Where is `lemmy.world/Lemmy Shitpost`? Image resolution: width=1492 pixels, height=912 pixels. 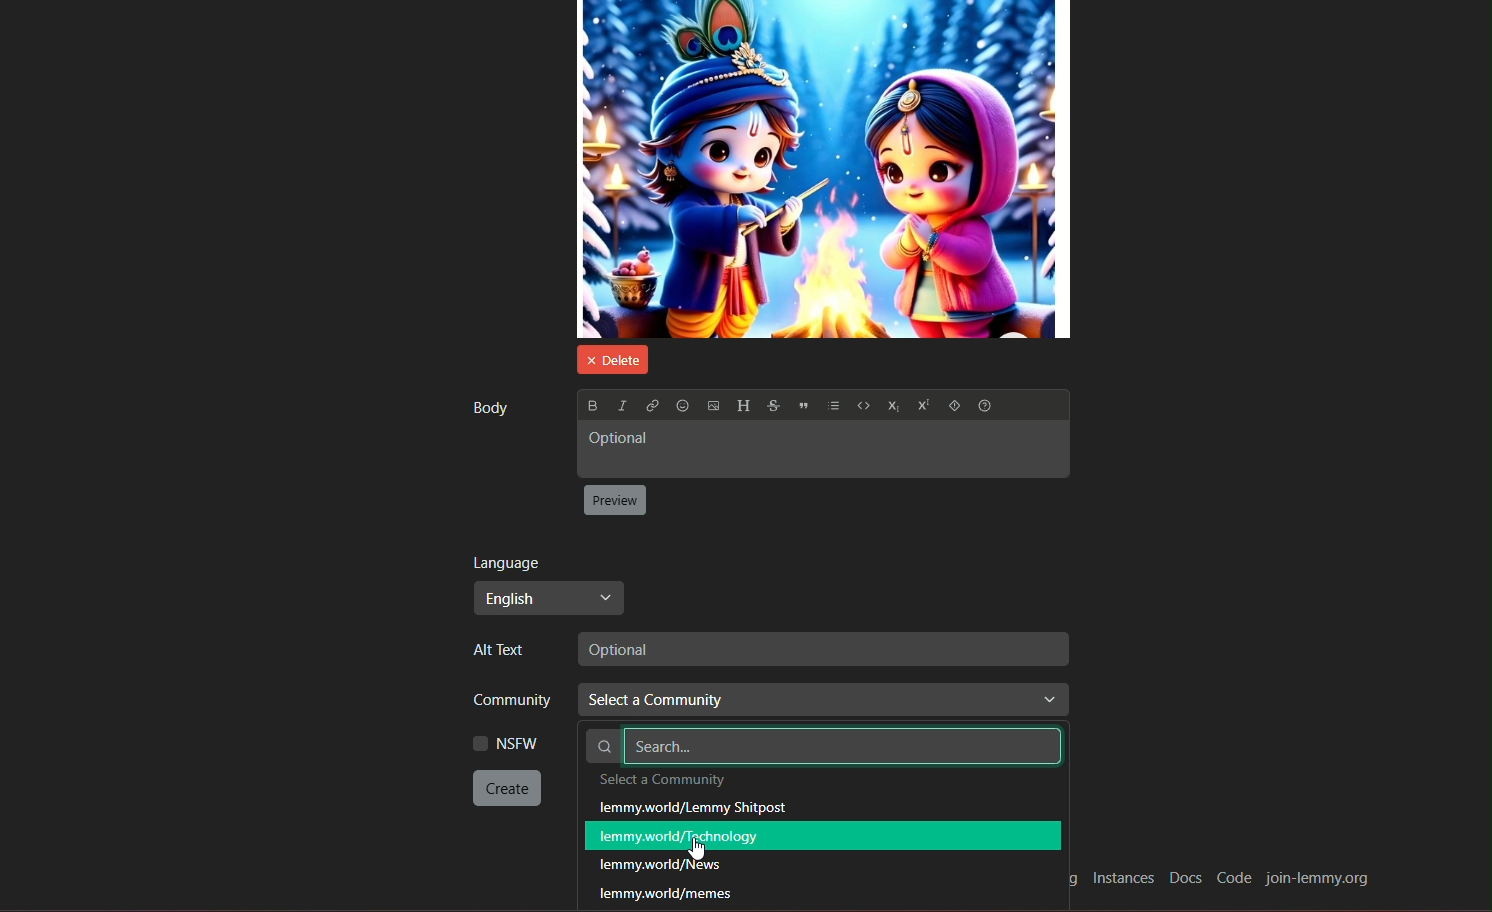
lemmy.world/Lemmy Shitpost is located at coordinates (695, 807).